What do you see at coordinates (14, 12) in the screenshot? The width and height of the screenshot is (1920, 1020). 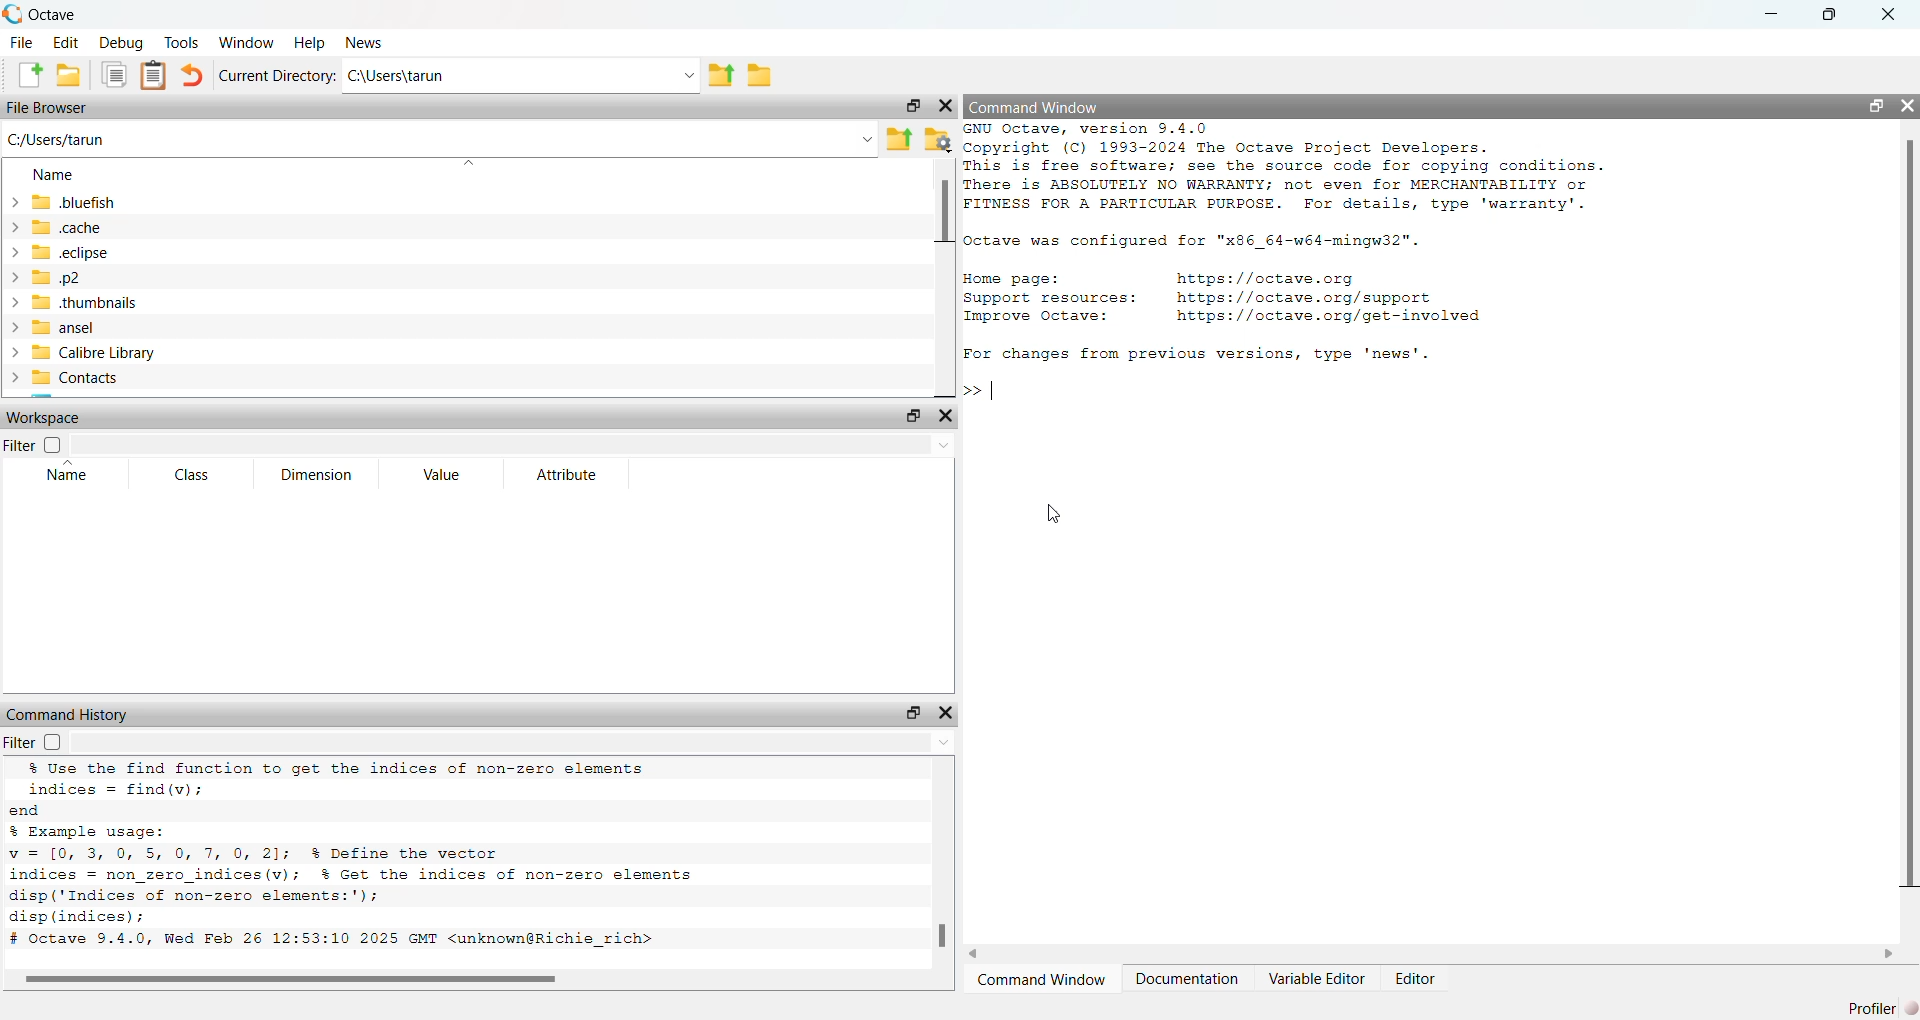 I see `octave logo` at bounding box center [14, 12].